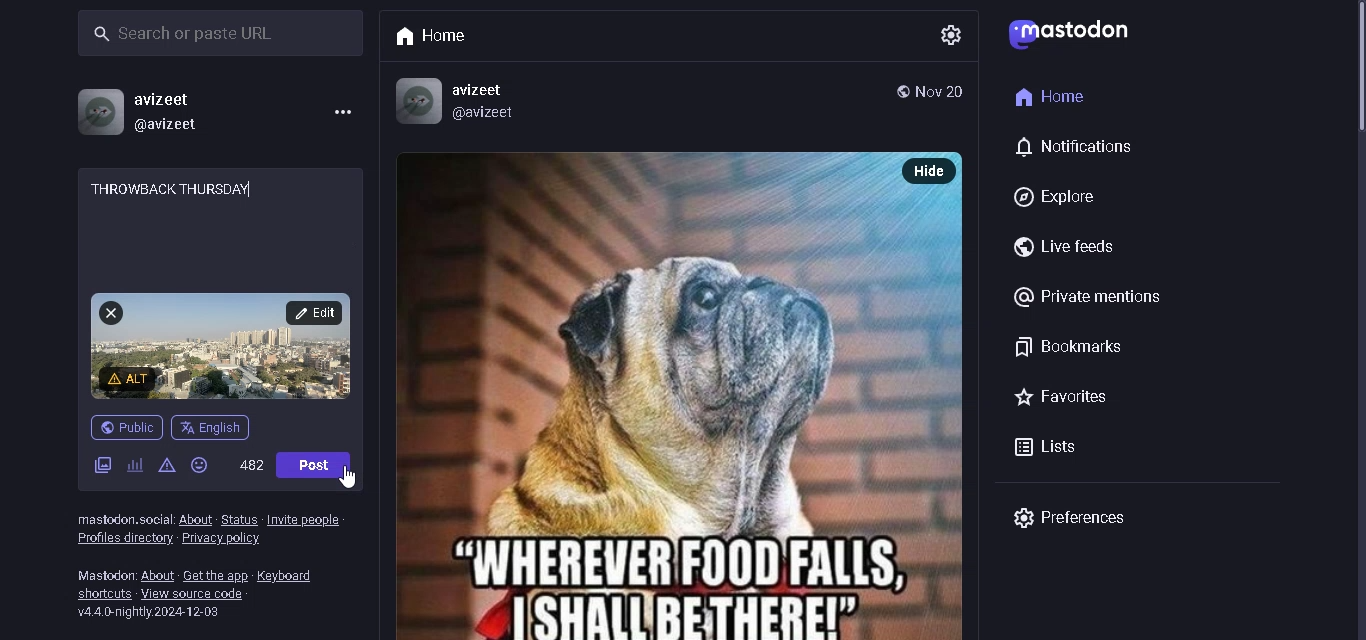  I want to click on Profile Picture, so click(418, 99).